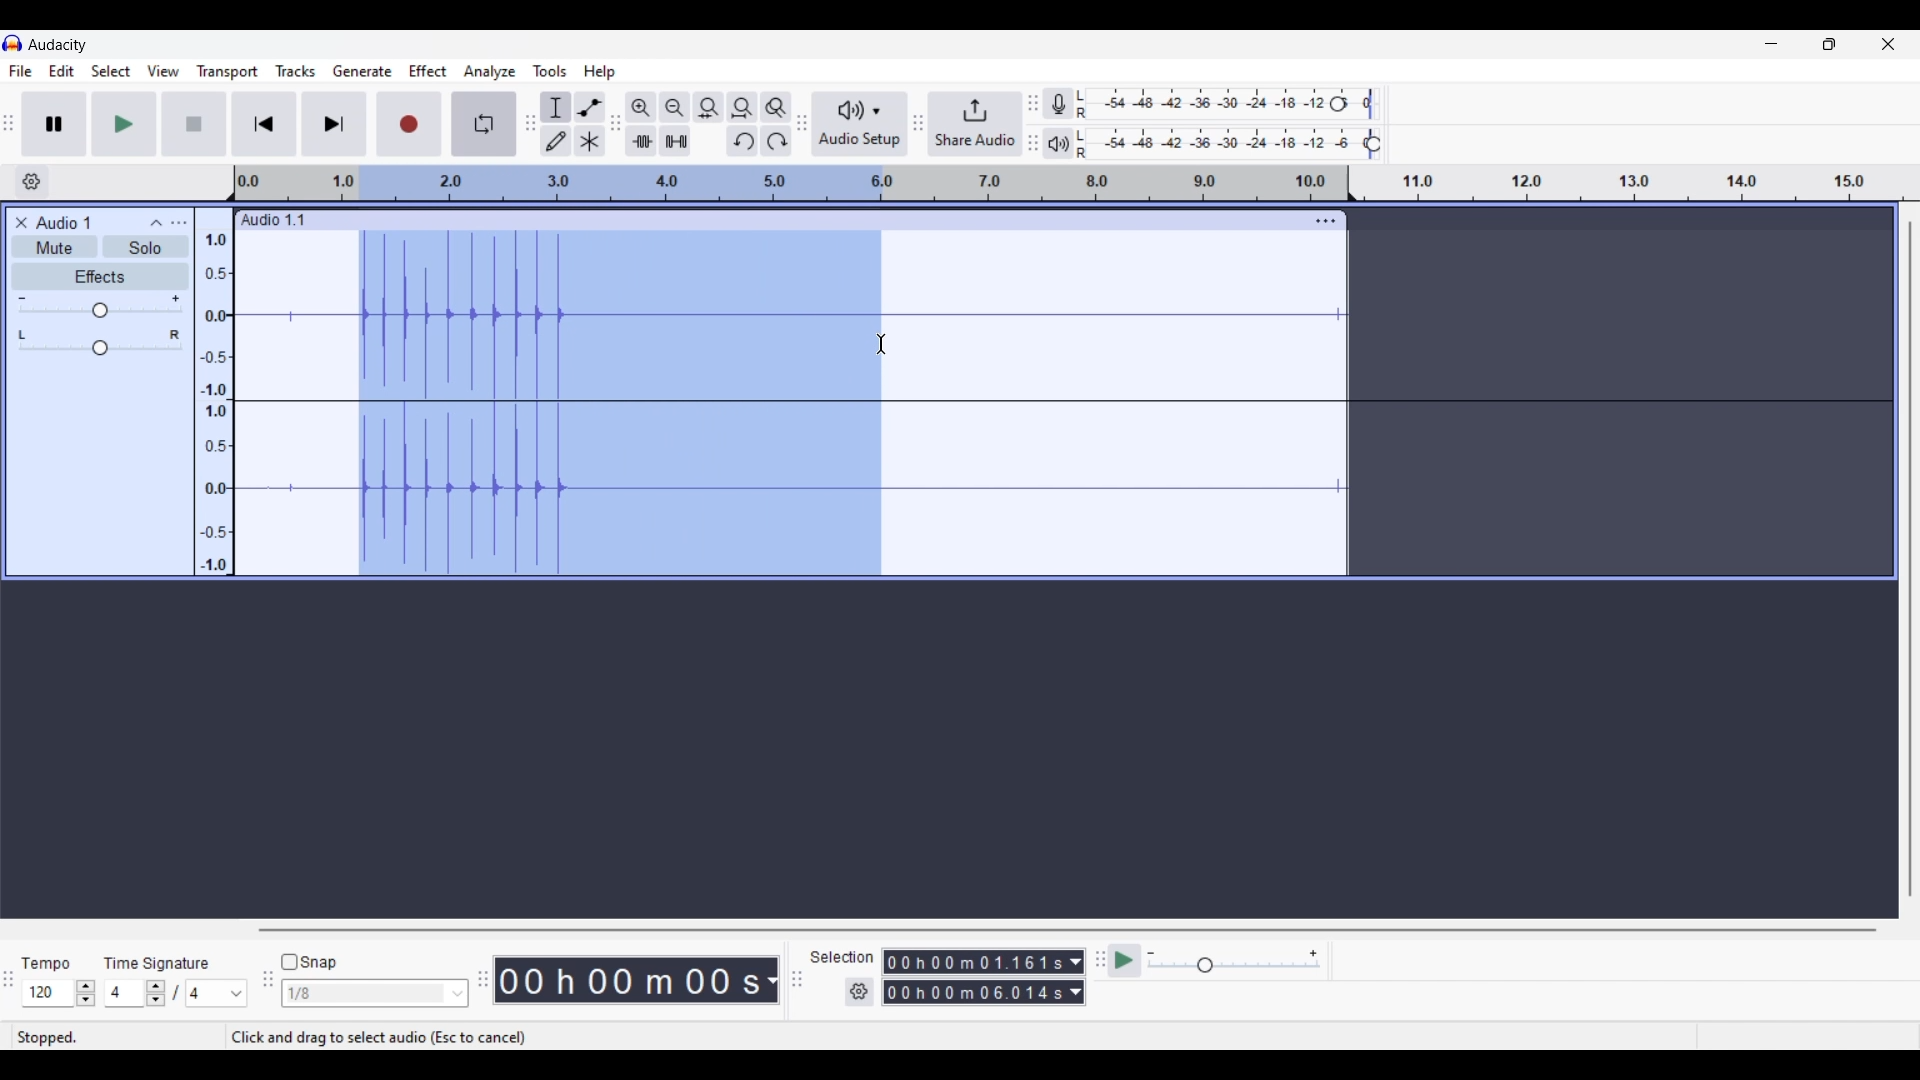 The width and height of the screenshot is (1920, 1080). Describe the element at coordinates (708, 107) in the screenshot. I see `Fit selection to width` at that location.